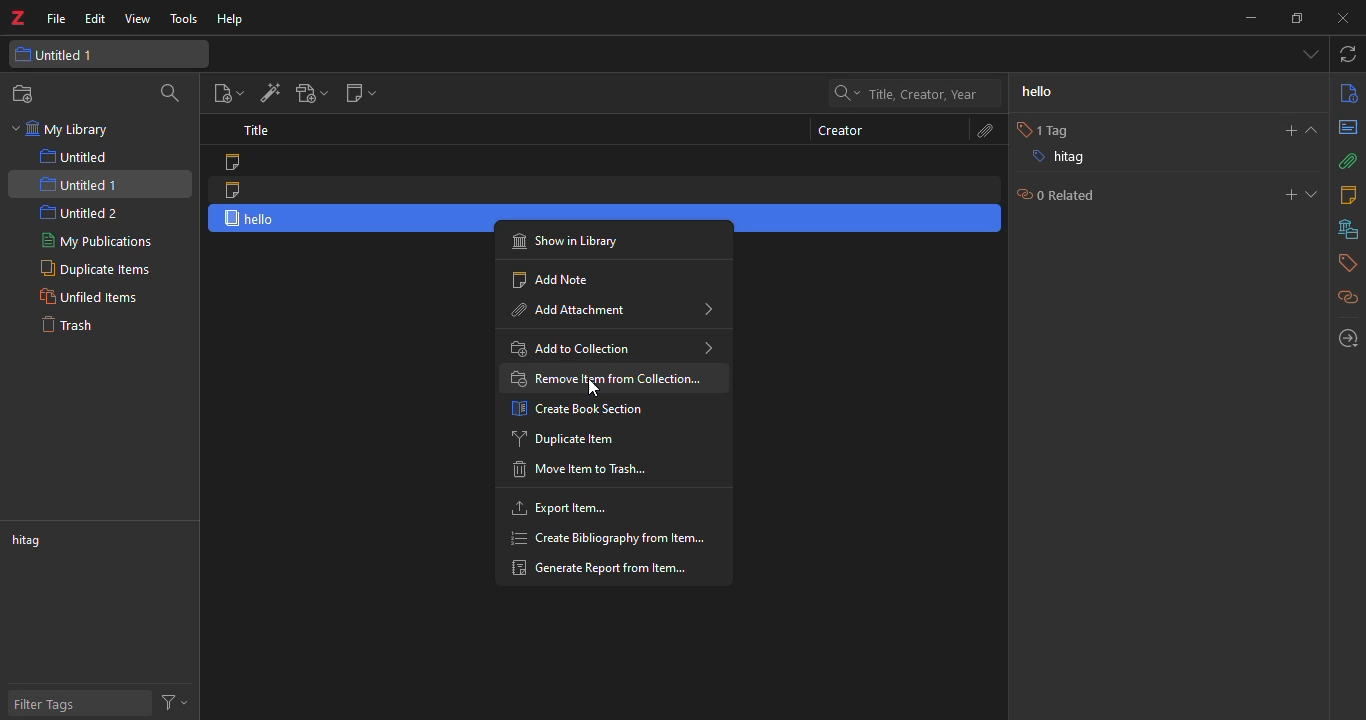  Describe the element at coordinates (1294, 18) in the screenshot. I see `maximize` at that location.